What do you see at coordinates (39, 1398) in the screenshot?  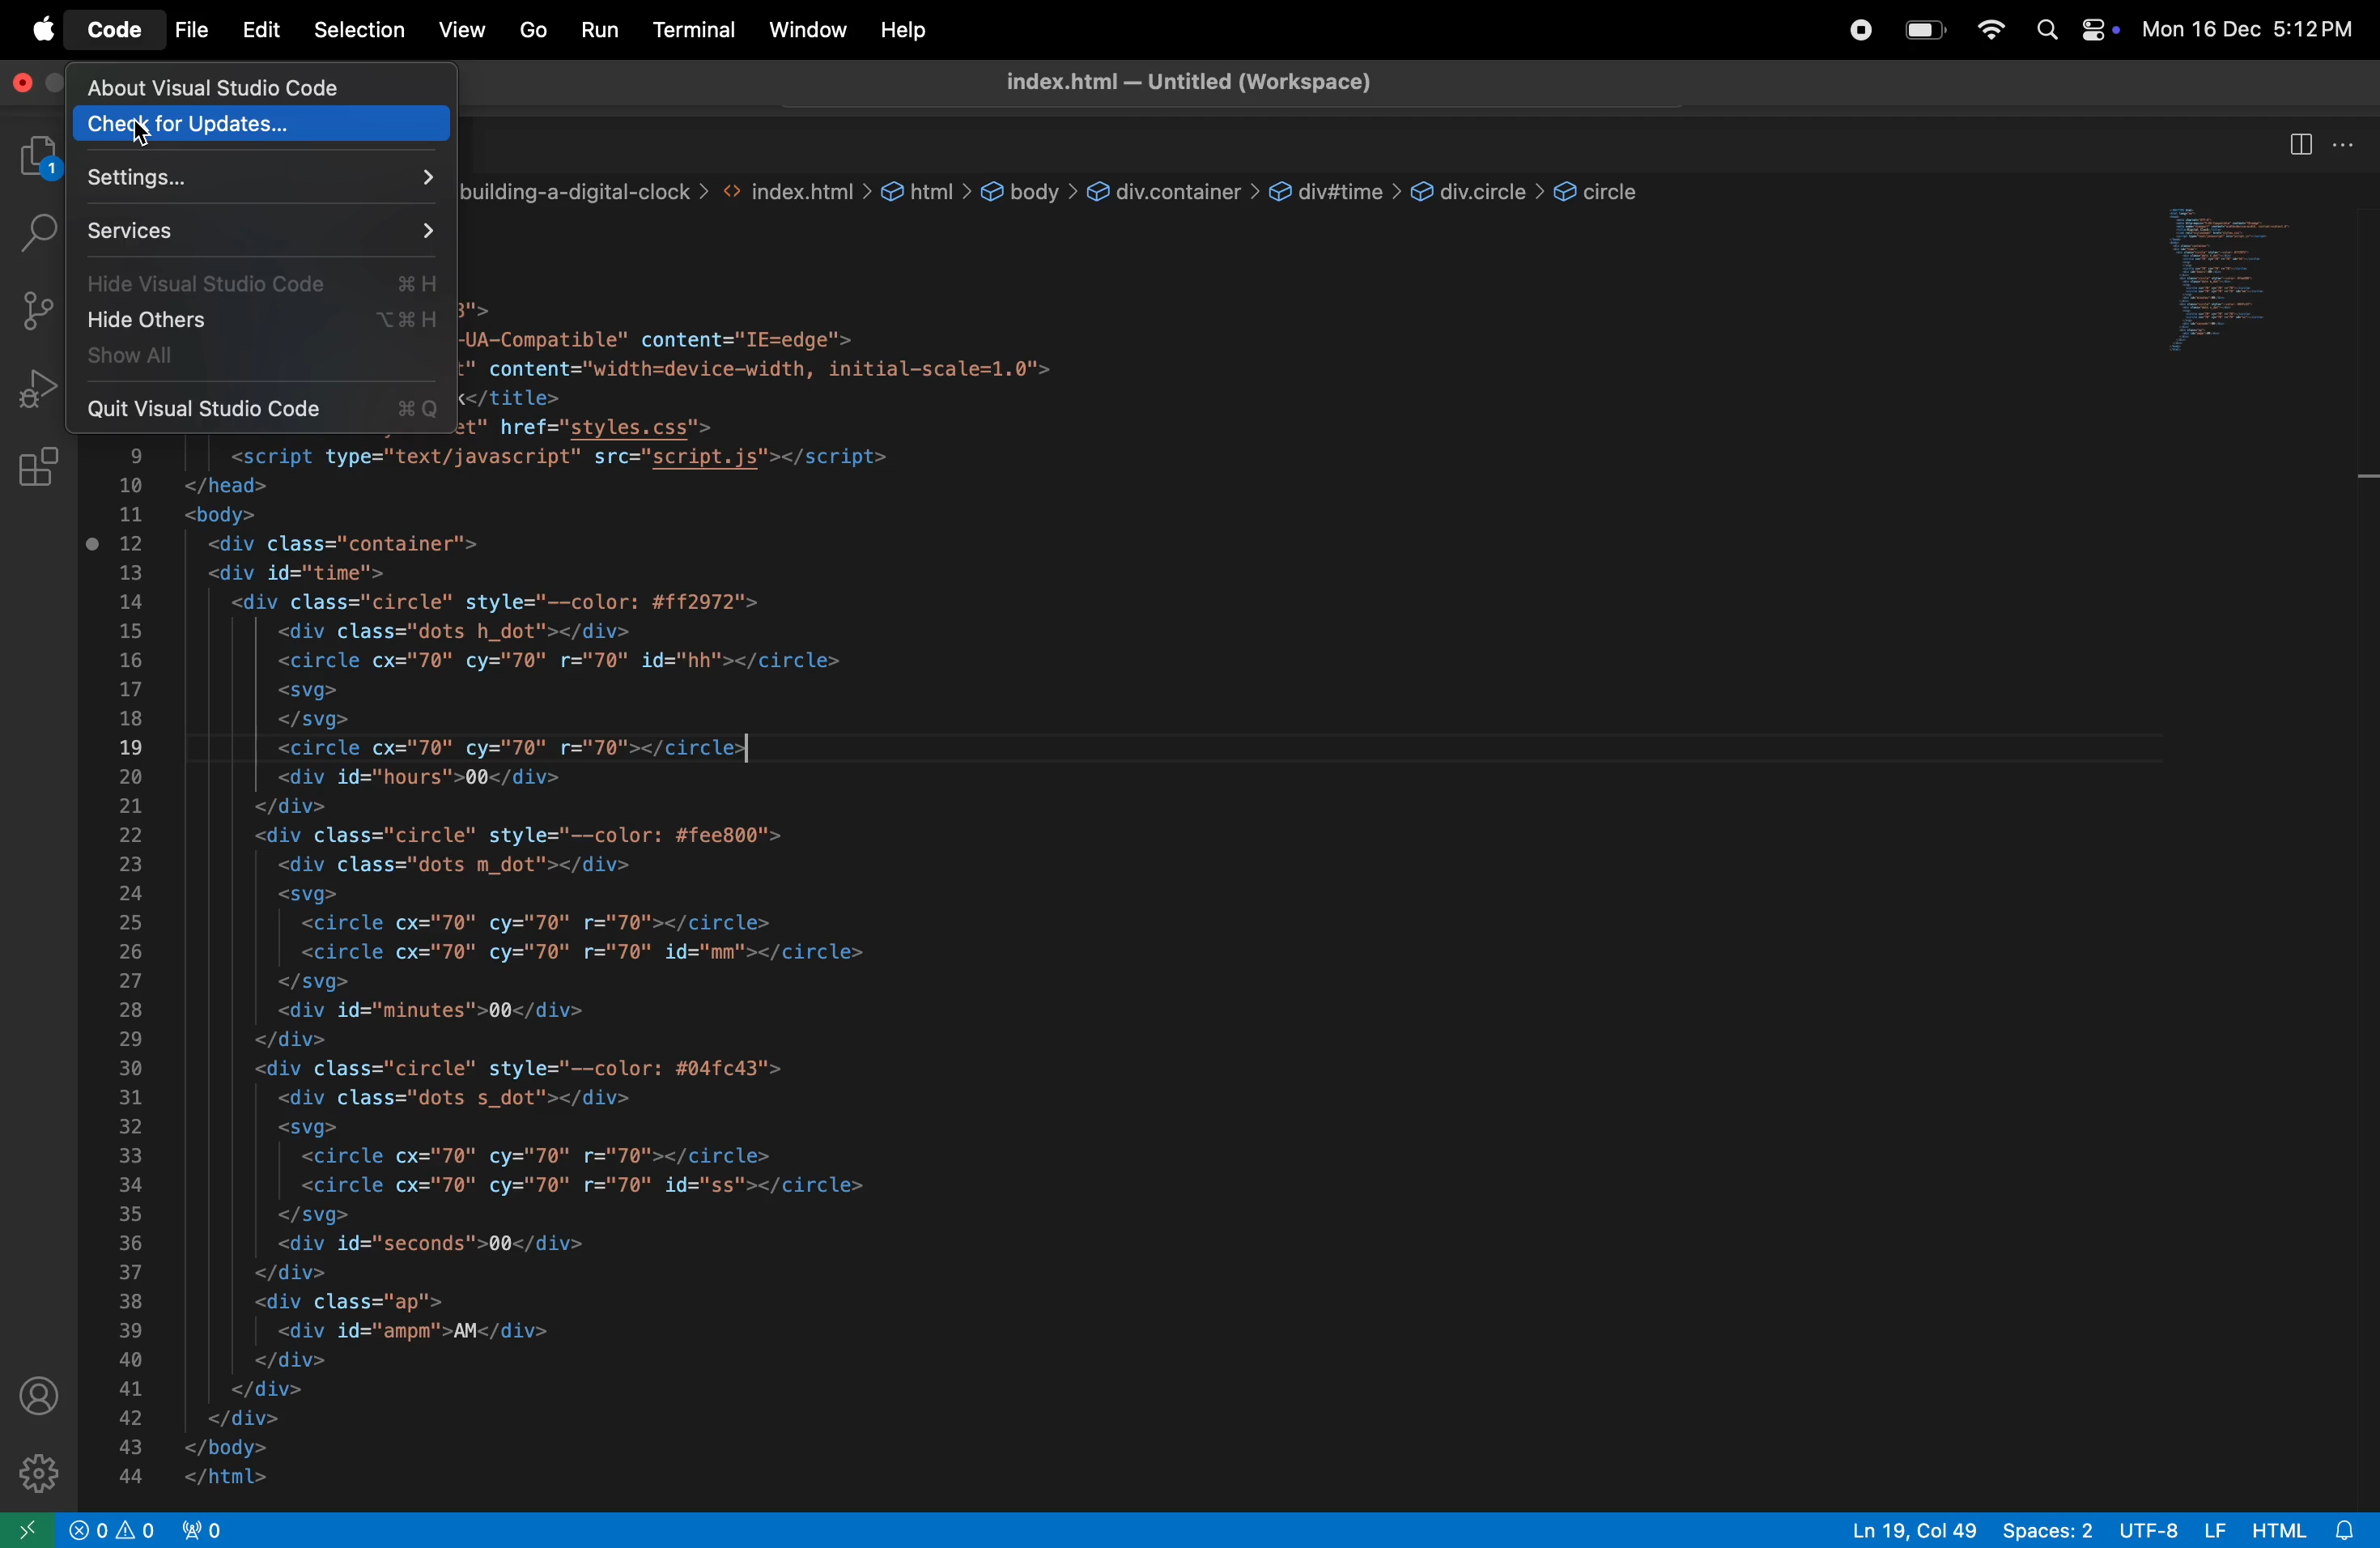 I see `profile` at bounding box center [39, 1398].